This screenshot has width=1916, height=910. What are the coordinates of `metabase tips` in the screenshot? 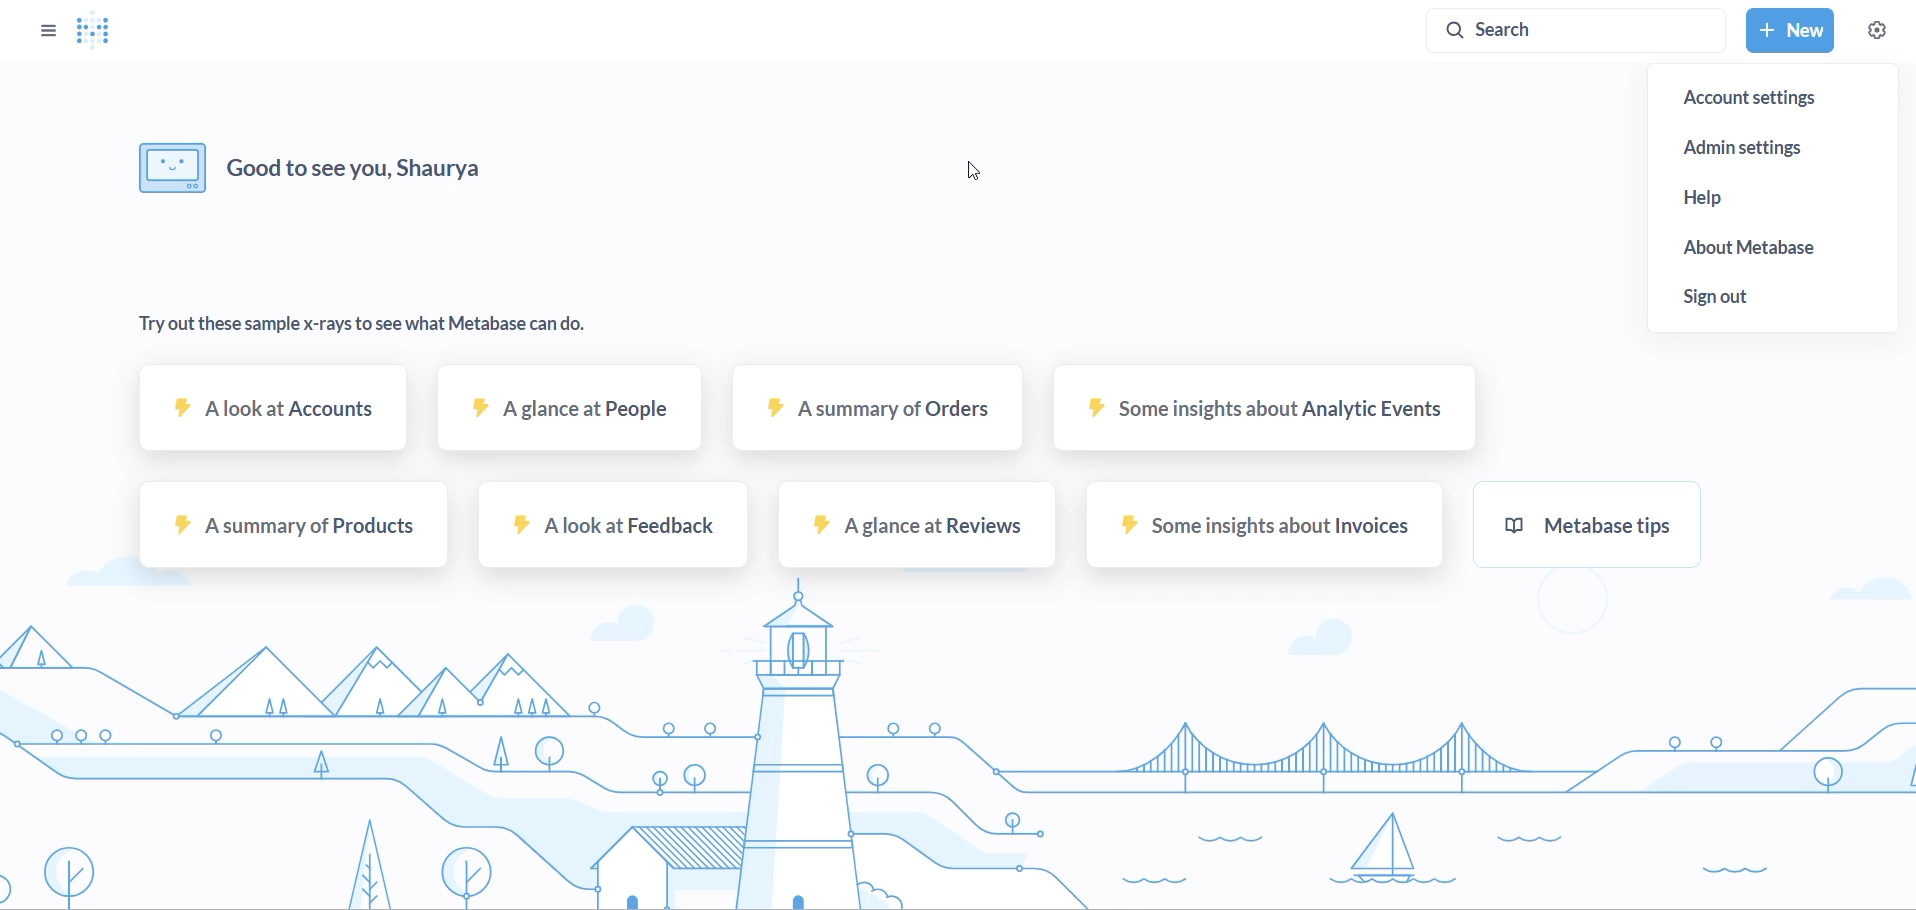 It's located at (1584, 530).